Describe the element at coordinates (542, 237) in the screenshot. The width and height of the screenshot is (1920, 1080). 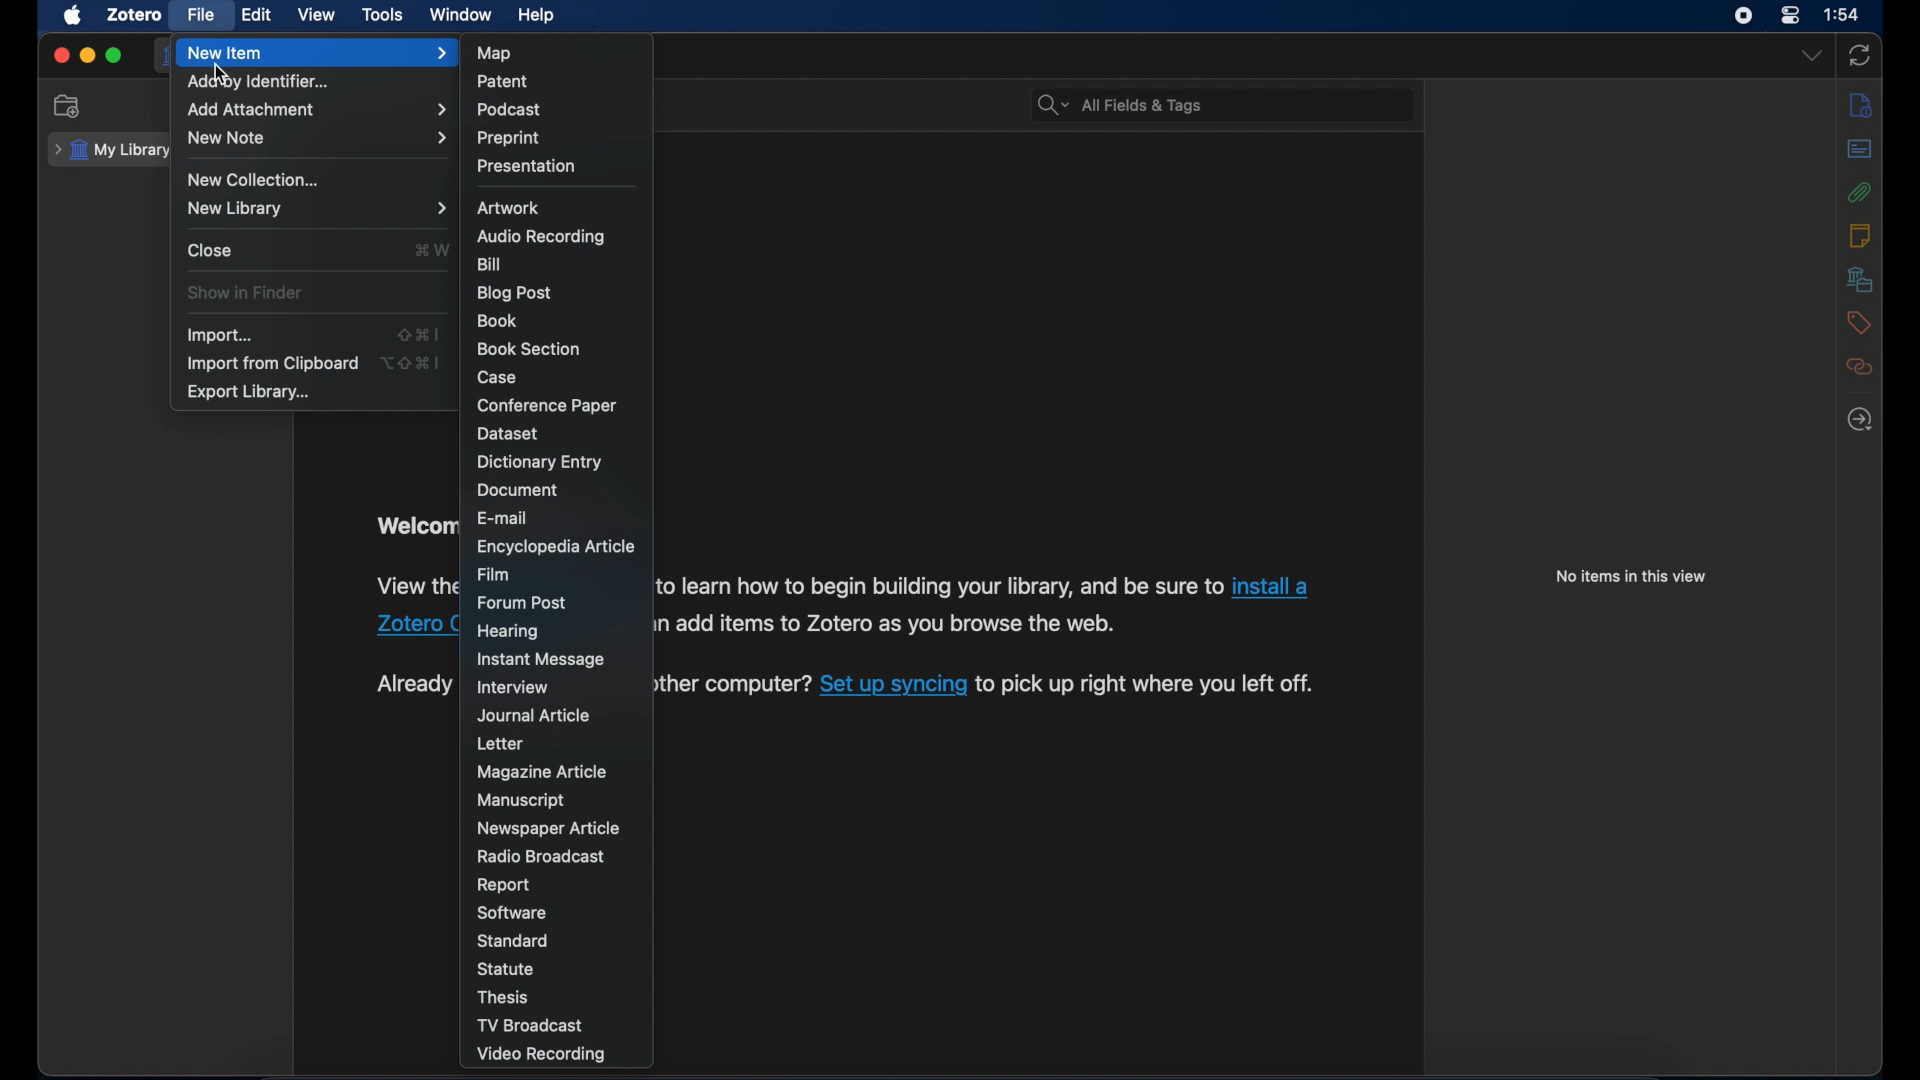
I see `audio recording` at that location.